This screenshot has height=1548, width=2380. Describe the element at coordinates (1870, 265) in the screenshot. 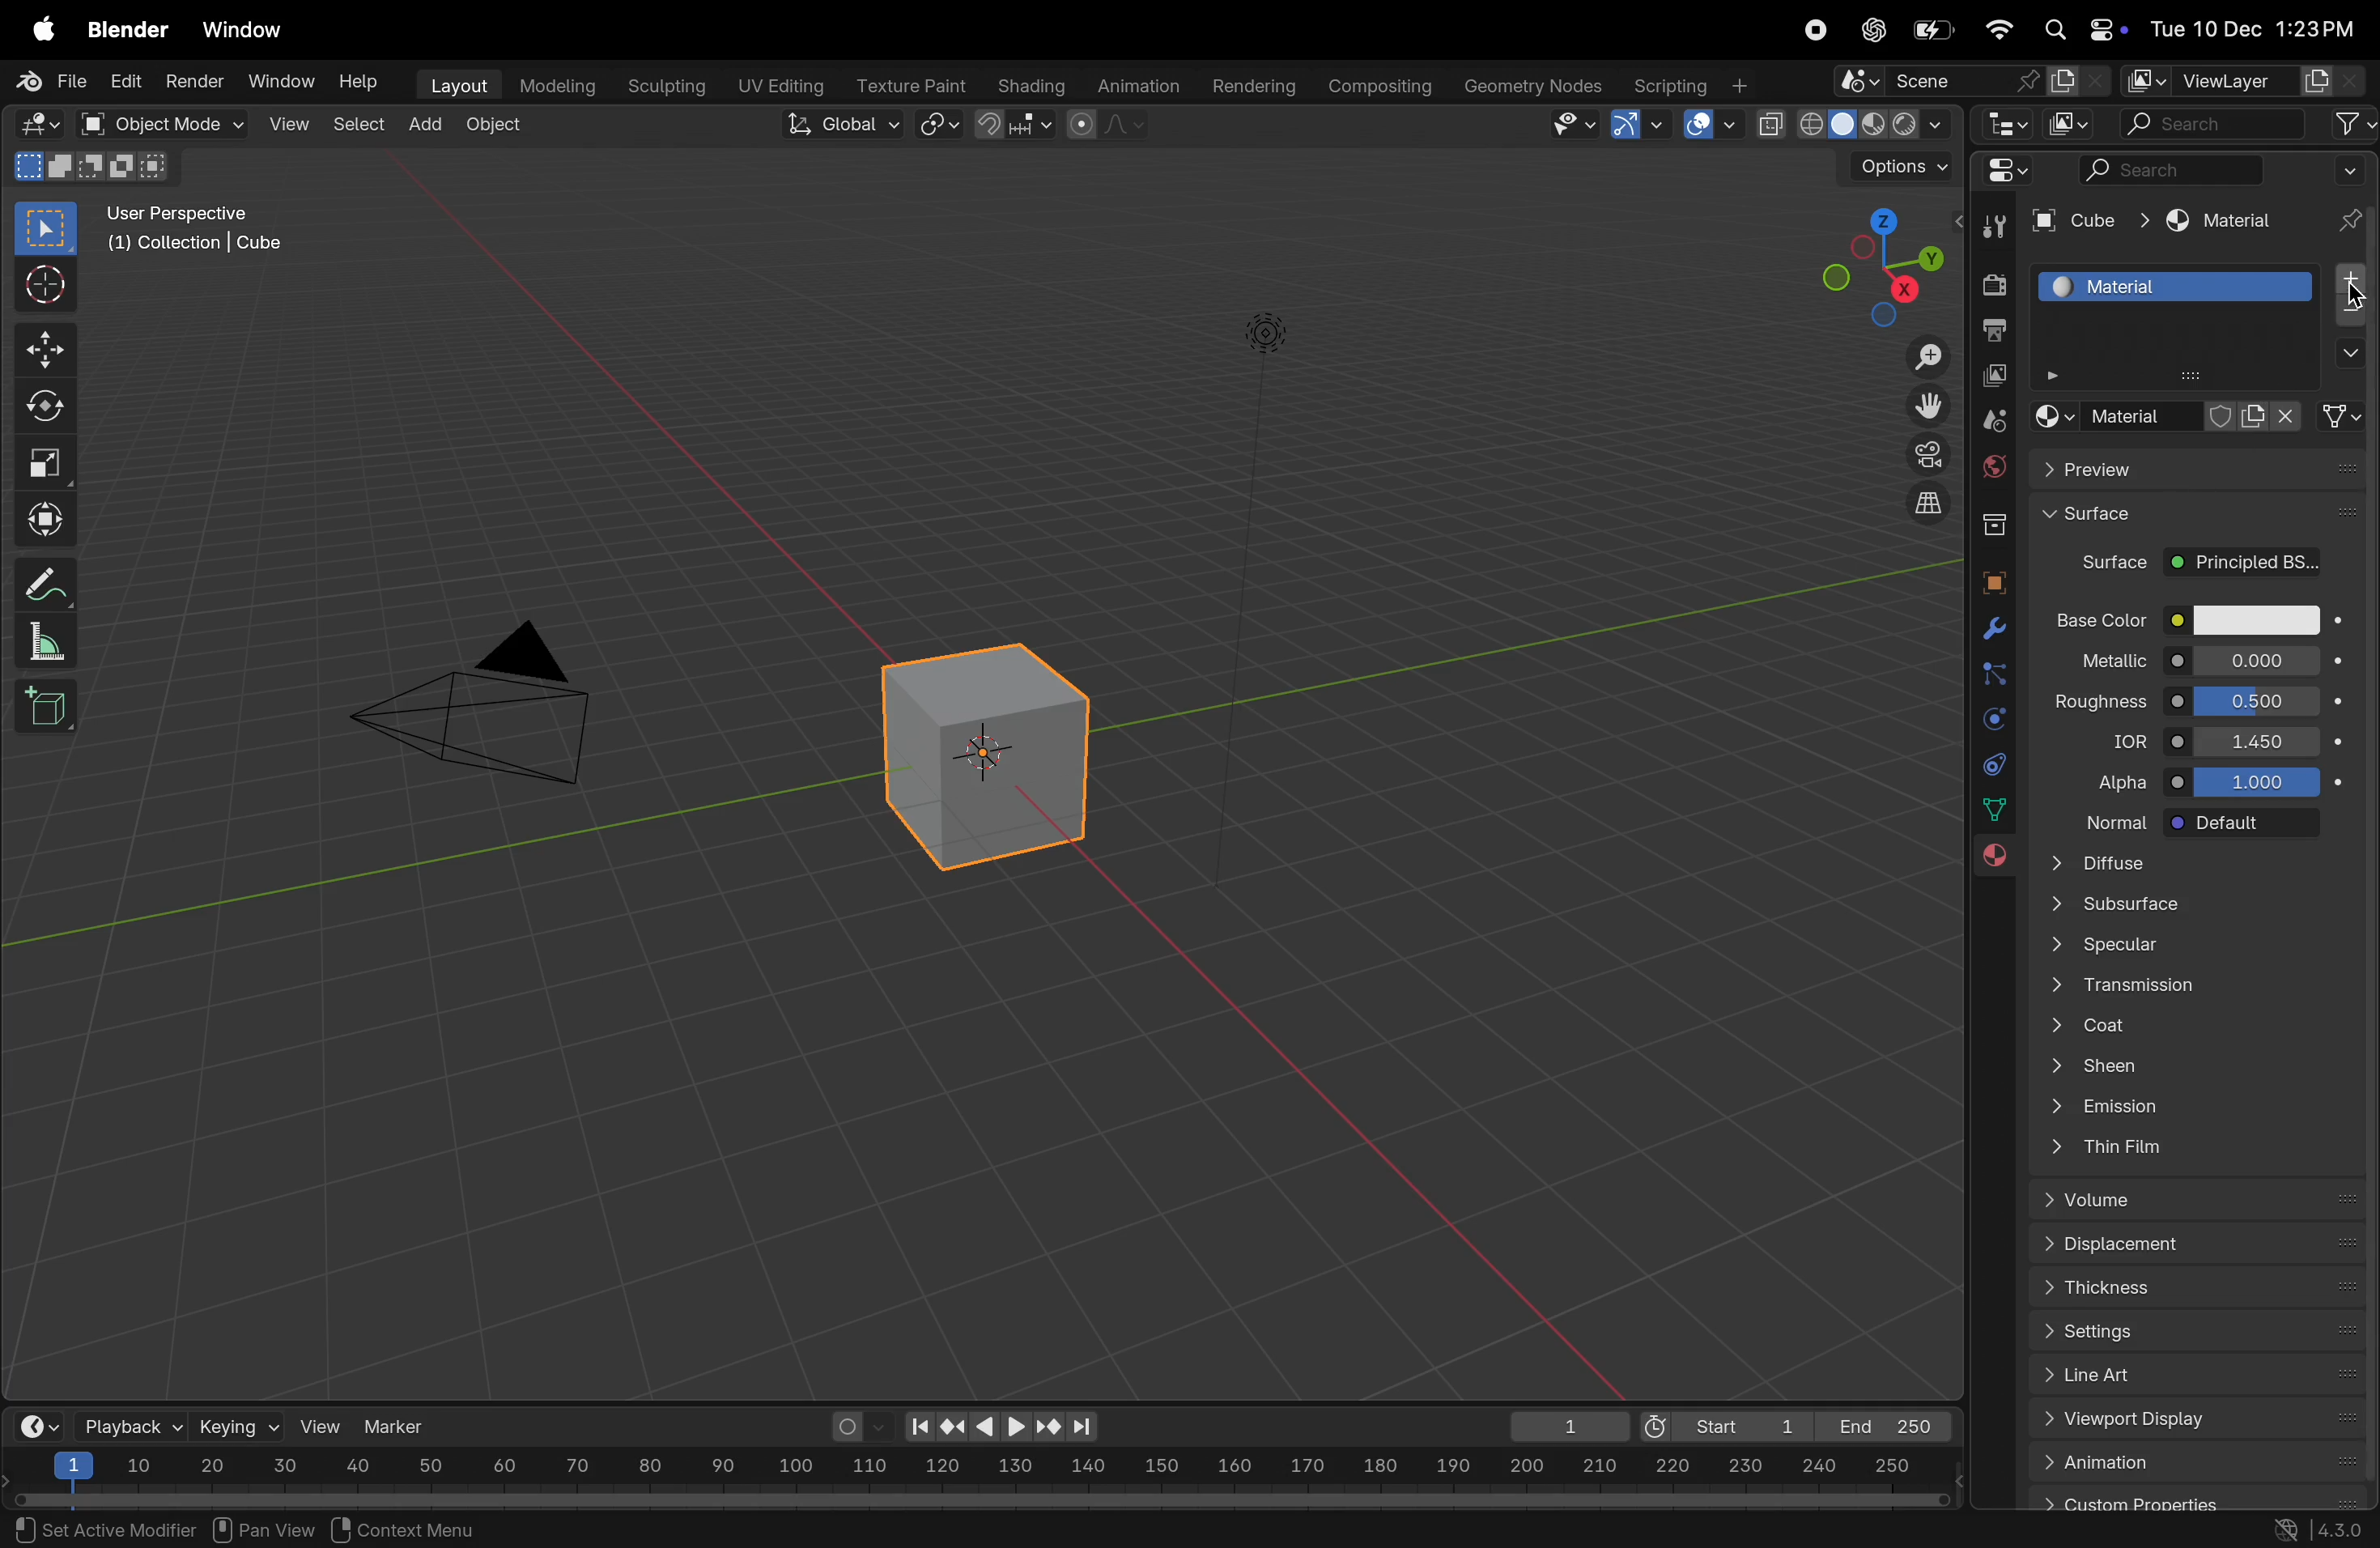

I see `view point` at that location.